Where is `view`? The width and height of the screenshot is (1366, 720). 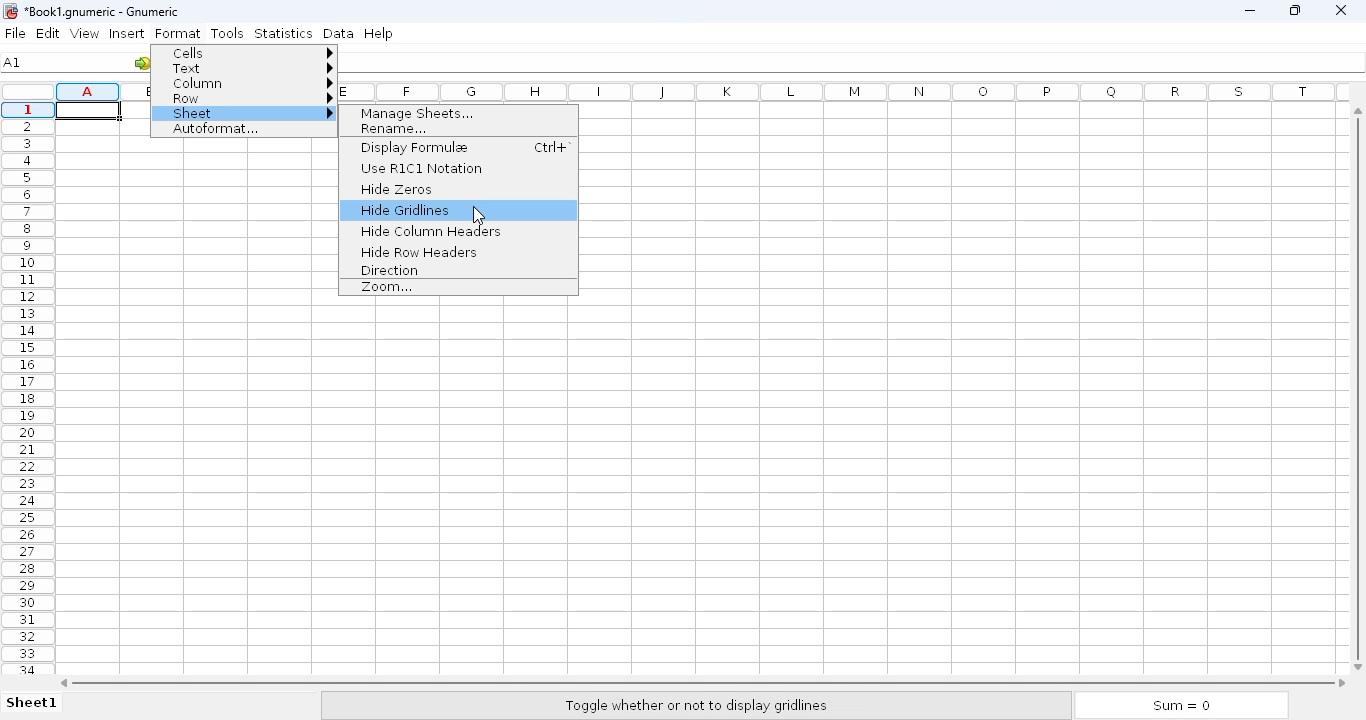 view is located at coordinates (84, 33).